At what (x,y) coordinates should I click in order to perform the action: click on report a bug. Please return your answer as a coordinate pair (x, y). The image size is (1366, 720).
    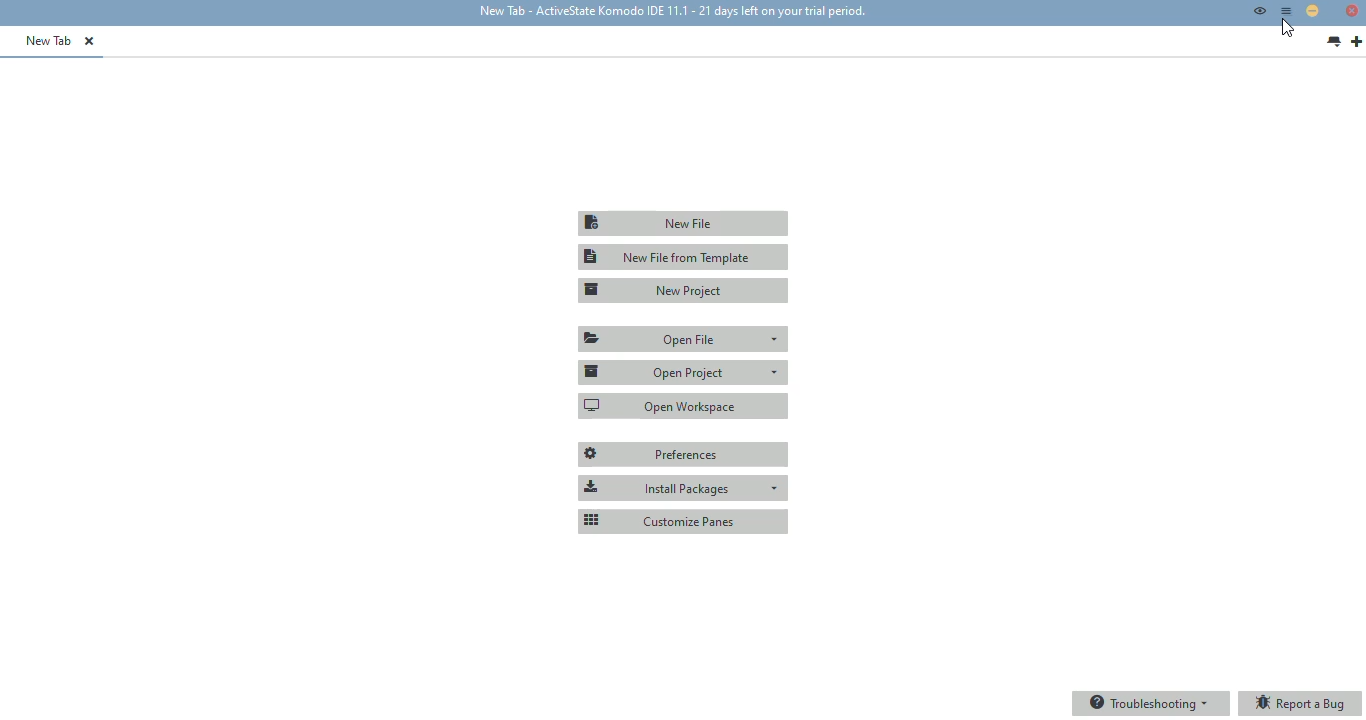
    Looking at the image, I should click on (1301, 704).